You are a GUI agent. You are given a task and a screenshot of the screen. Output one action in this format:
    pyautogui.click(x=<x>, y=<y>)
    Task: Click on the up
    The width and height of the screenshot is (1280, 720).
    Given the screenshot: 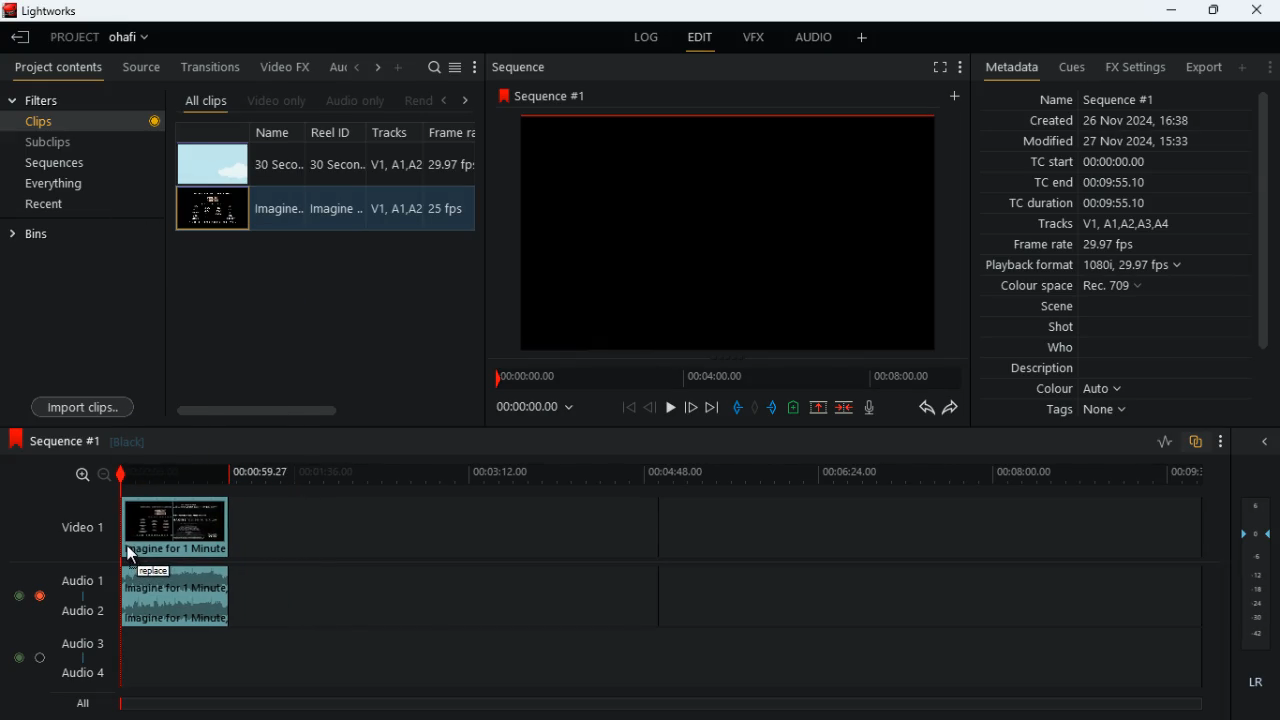 What is the action you would take?
    pyautogui.click(x=793, y=409)
    